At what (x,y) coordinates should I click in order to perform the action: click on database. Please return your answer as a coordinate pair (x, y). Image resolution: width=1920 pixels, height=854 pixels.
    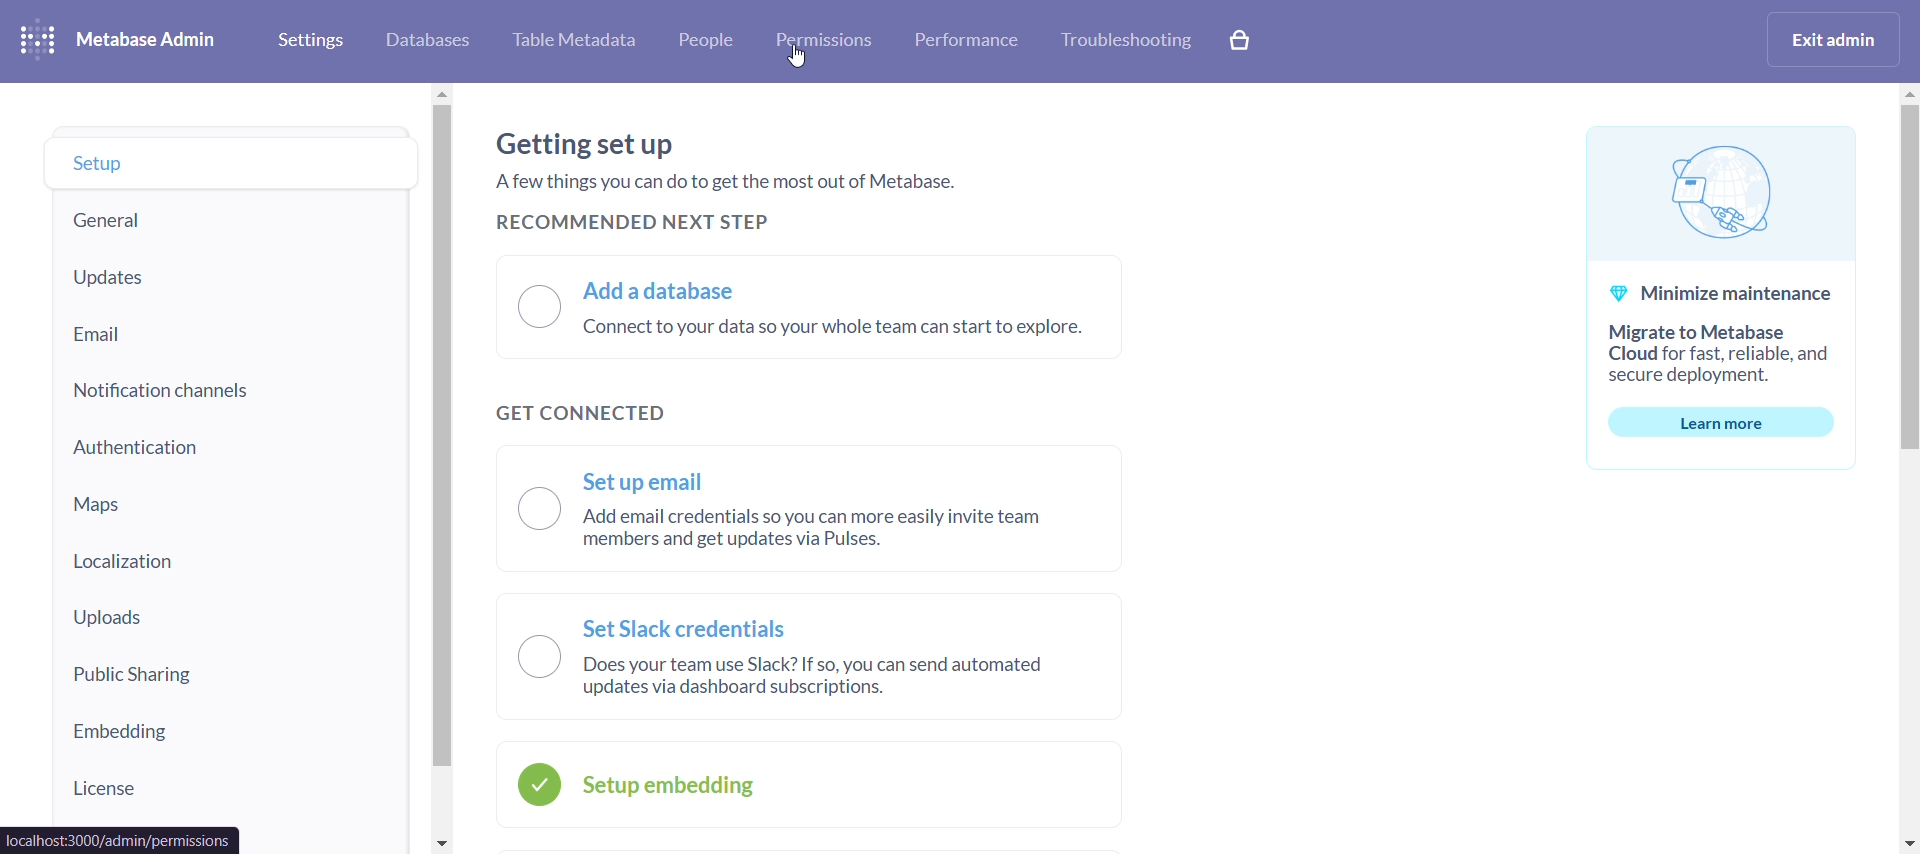
    Looking at the image, I should click on (428, 41).